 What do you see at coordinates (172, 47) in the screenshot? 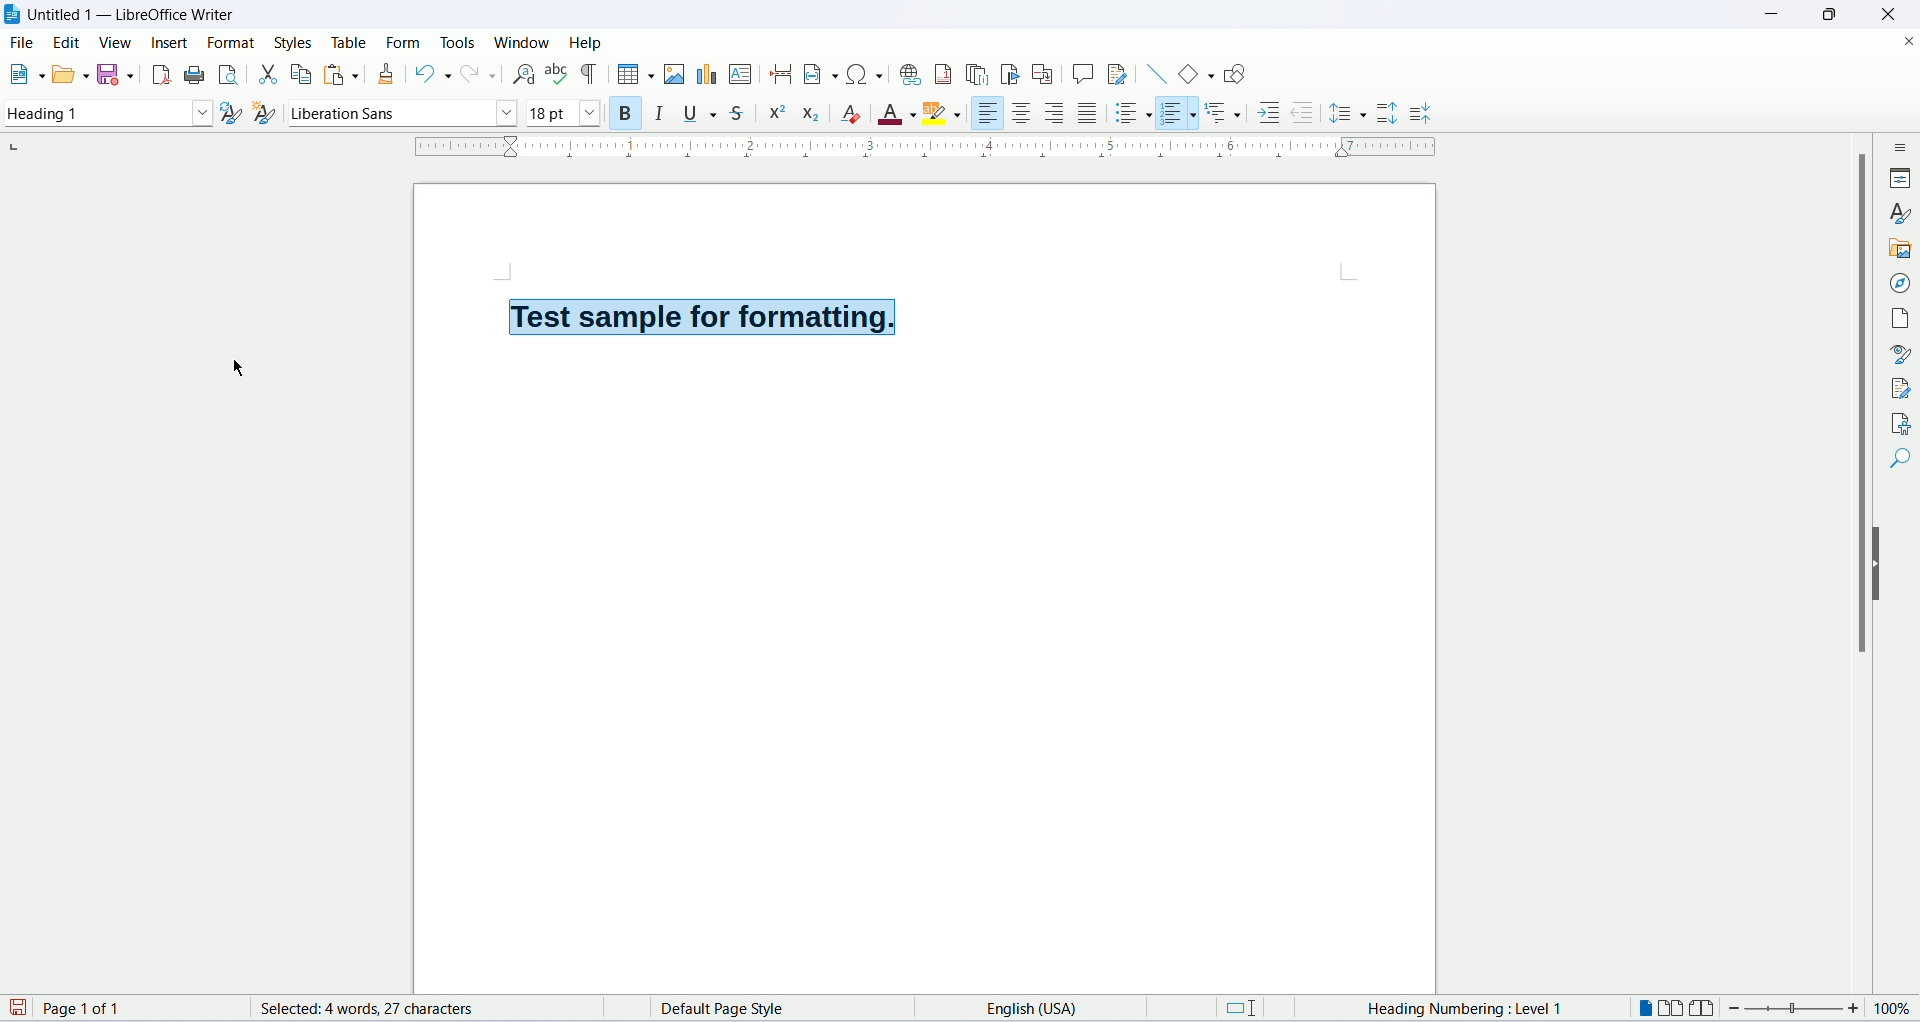
I see `insert` at bounding box center [172, 47].